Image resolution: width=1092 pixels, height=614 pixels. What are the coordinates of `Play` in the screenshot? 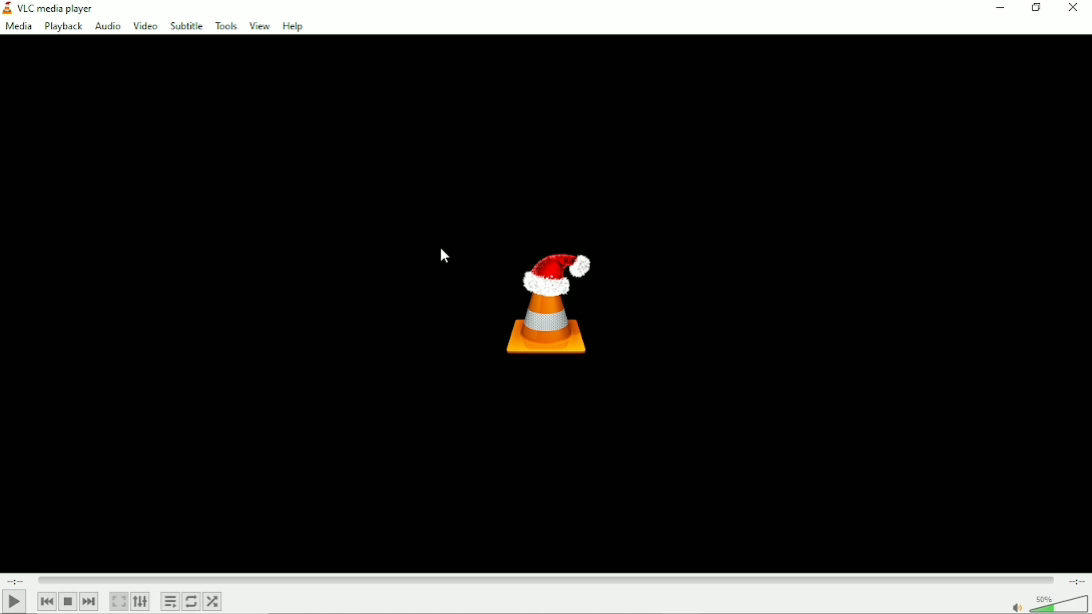 It's located at (14, 602).